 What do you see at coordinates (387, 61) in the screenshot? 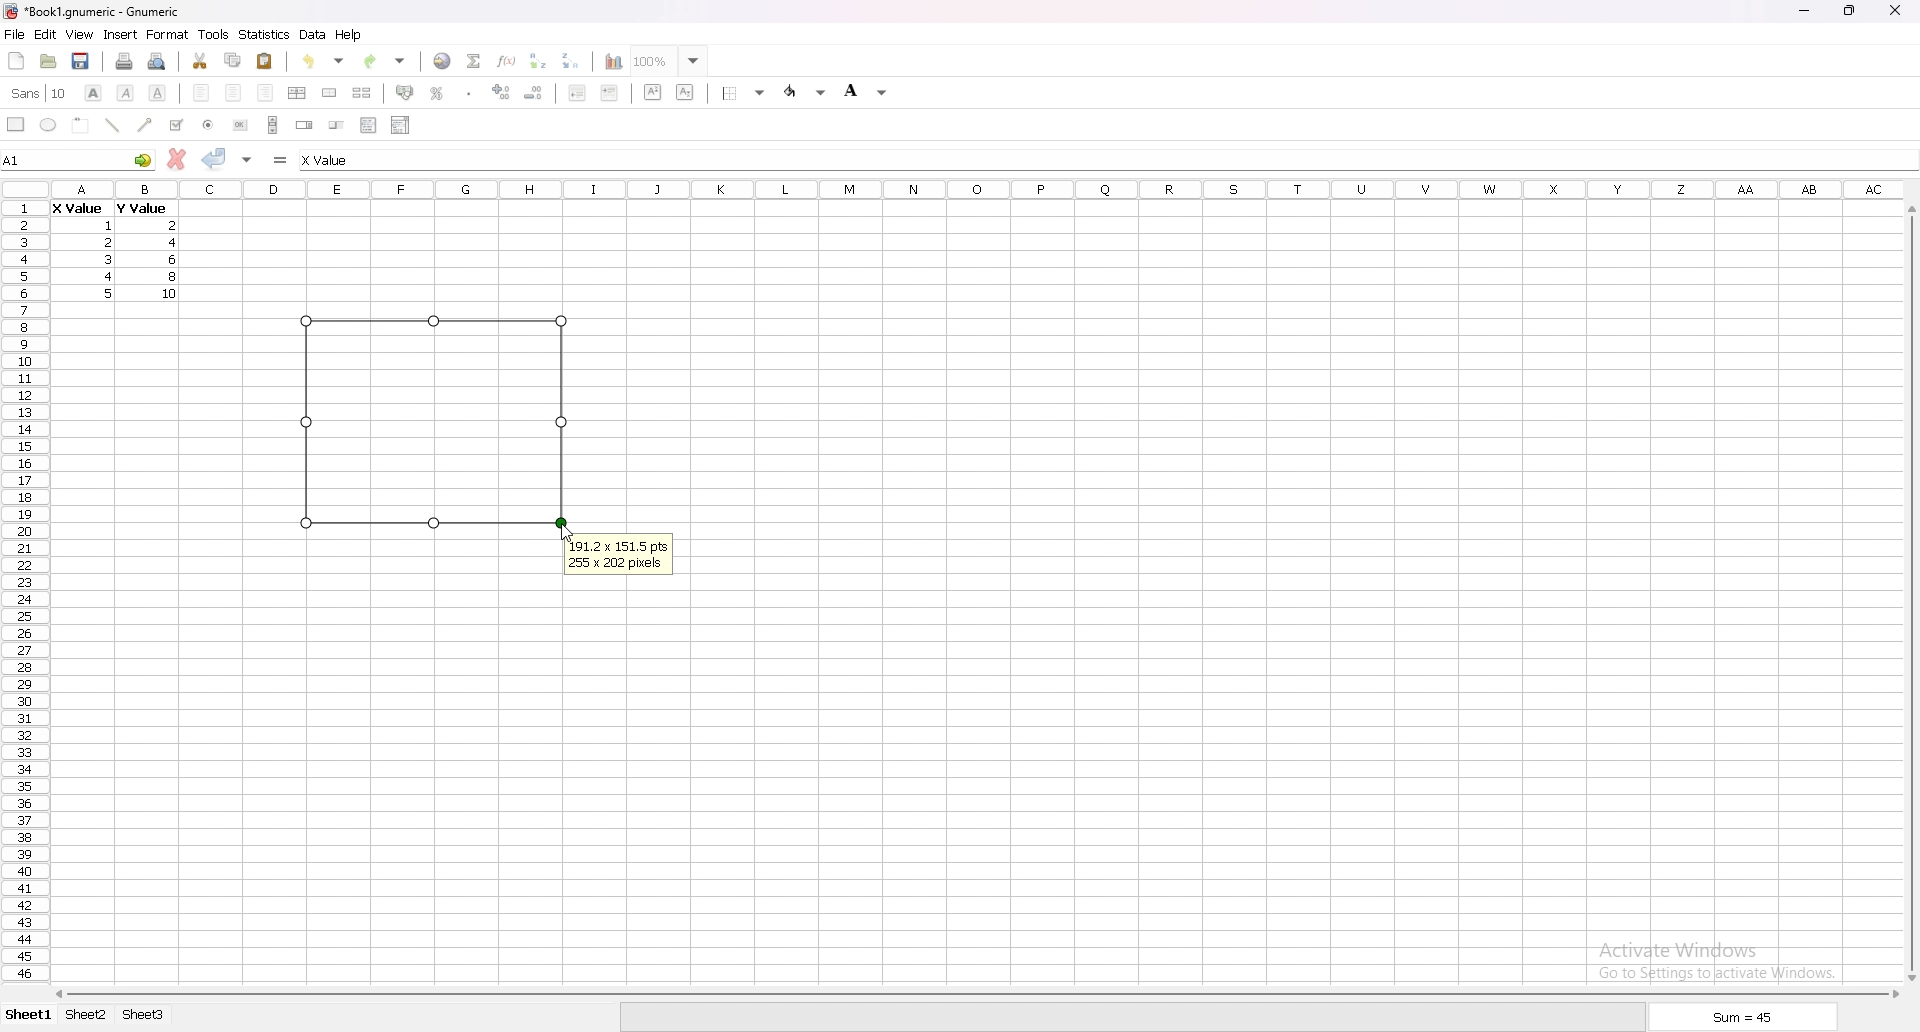
I see `redo` at bounding box center [387, 61].